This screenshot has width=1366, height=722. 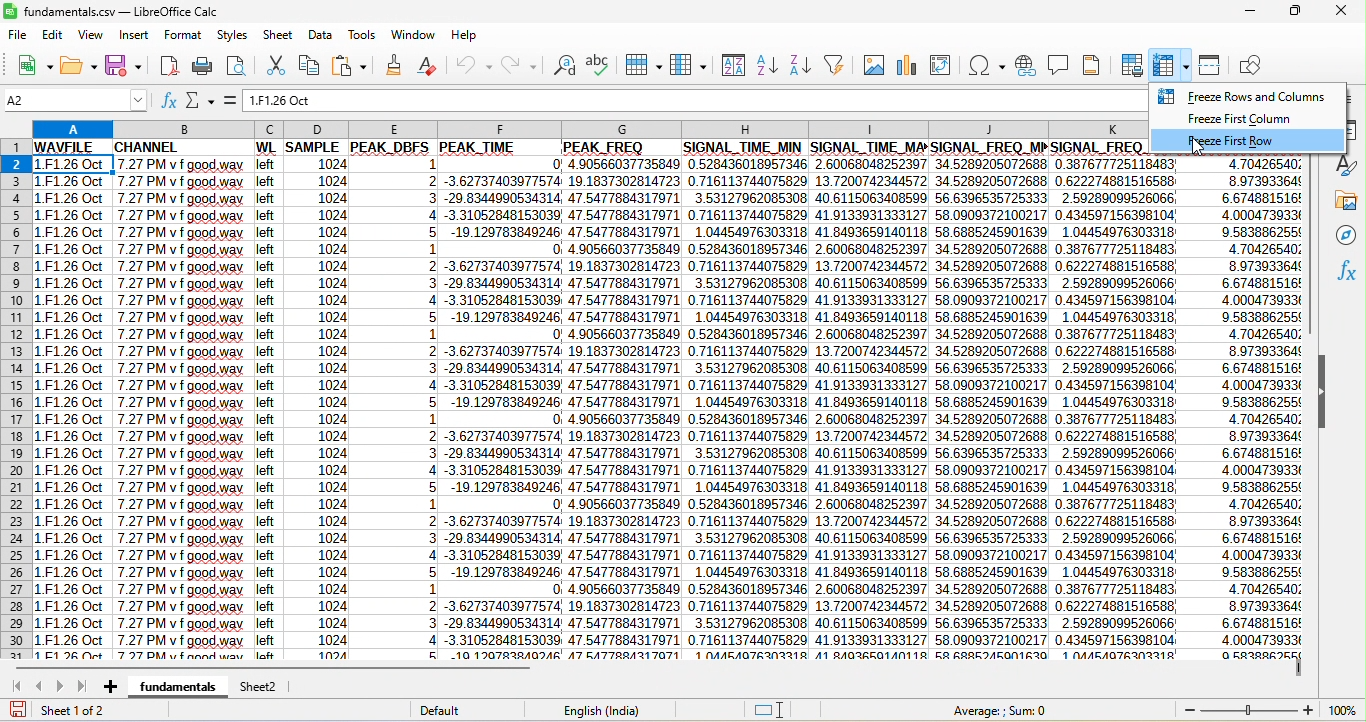 What do you see at coordinates (1203, 150) in the screenshot?
I see `cursor movement` at bounding box center [1203, 150].